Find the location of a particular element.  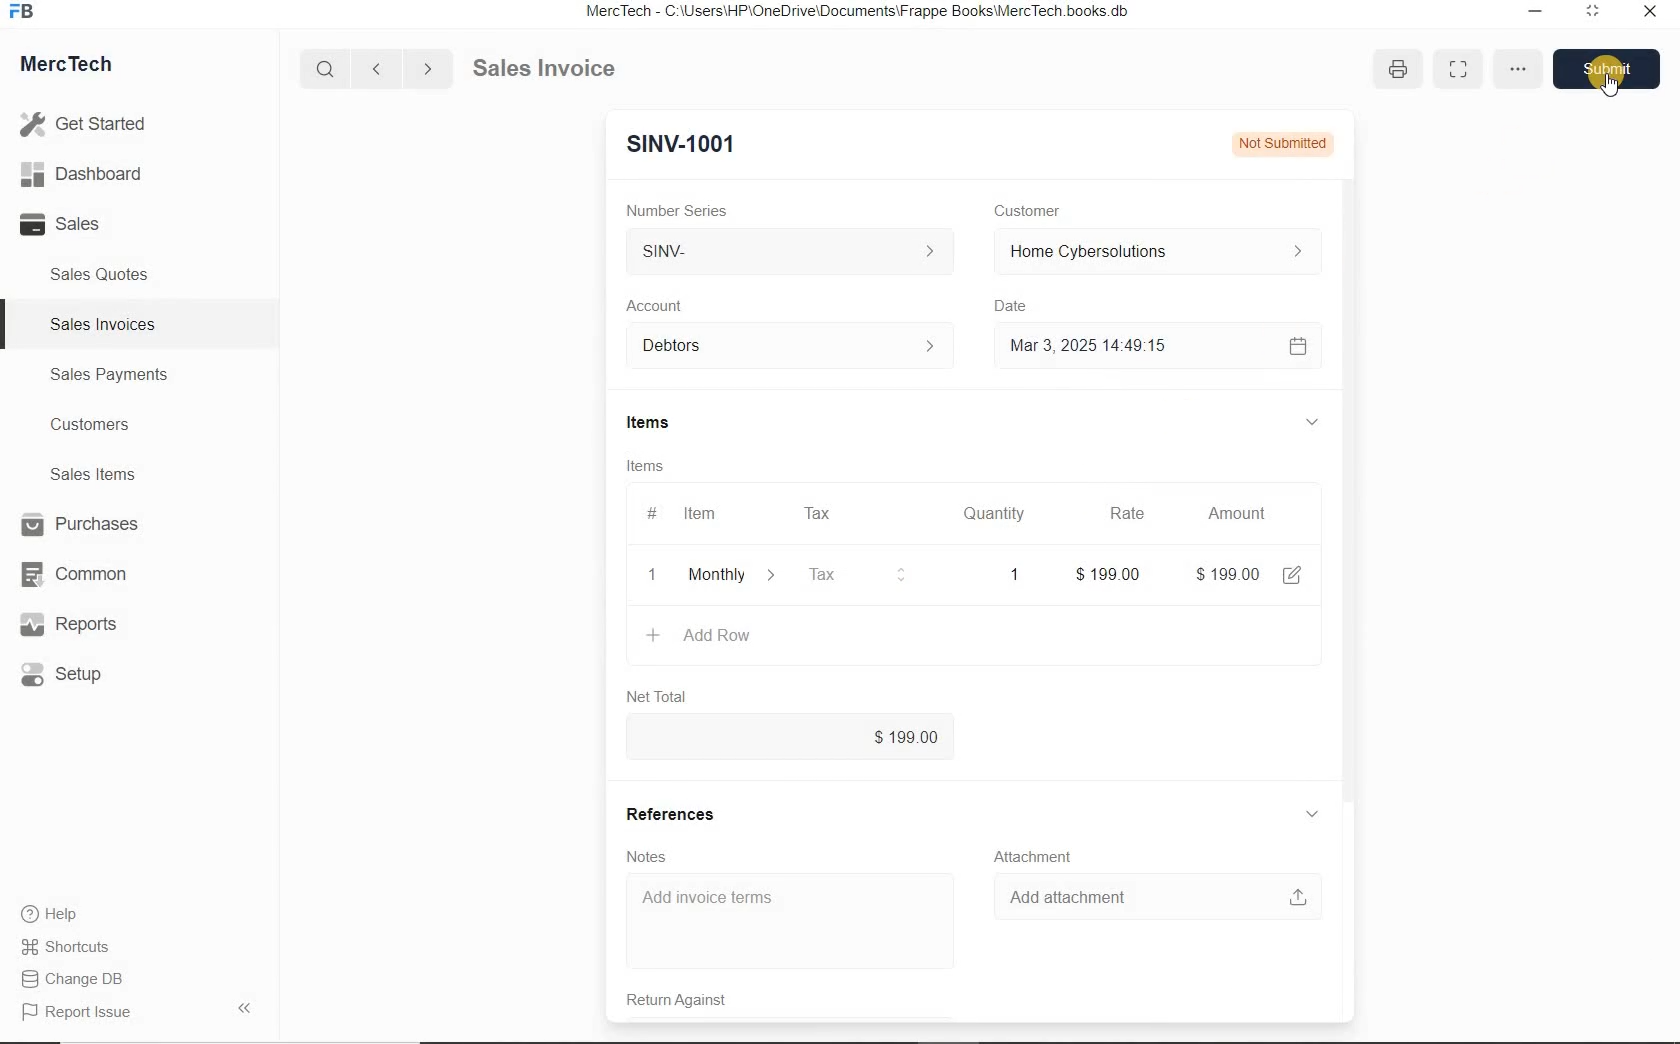

Home Cyber Solutions is located at coordinates (1156, 252).